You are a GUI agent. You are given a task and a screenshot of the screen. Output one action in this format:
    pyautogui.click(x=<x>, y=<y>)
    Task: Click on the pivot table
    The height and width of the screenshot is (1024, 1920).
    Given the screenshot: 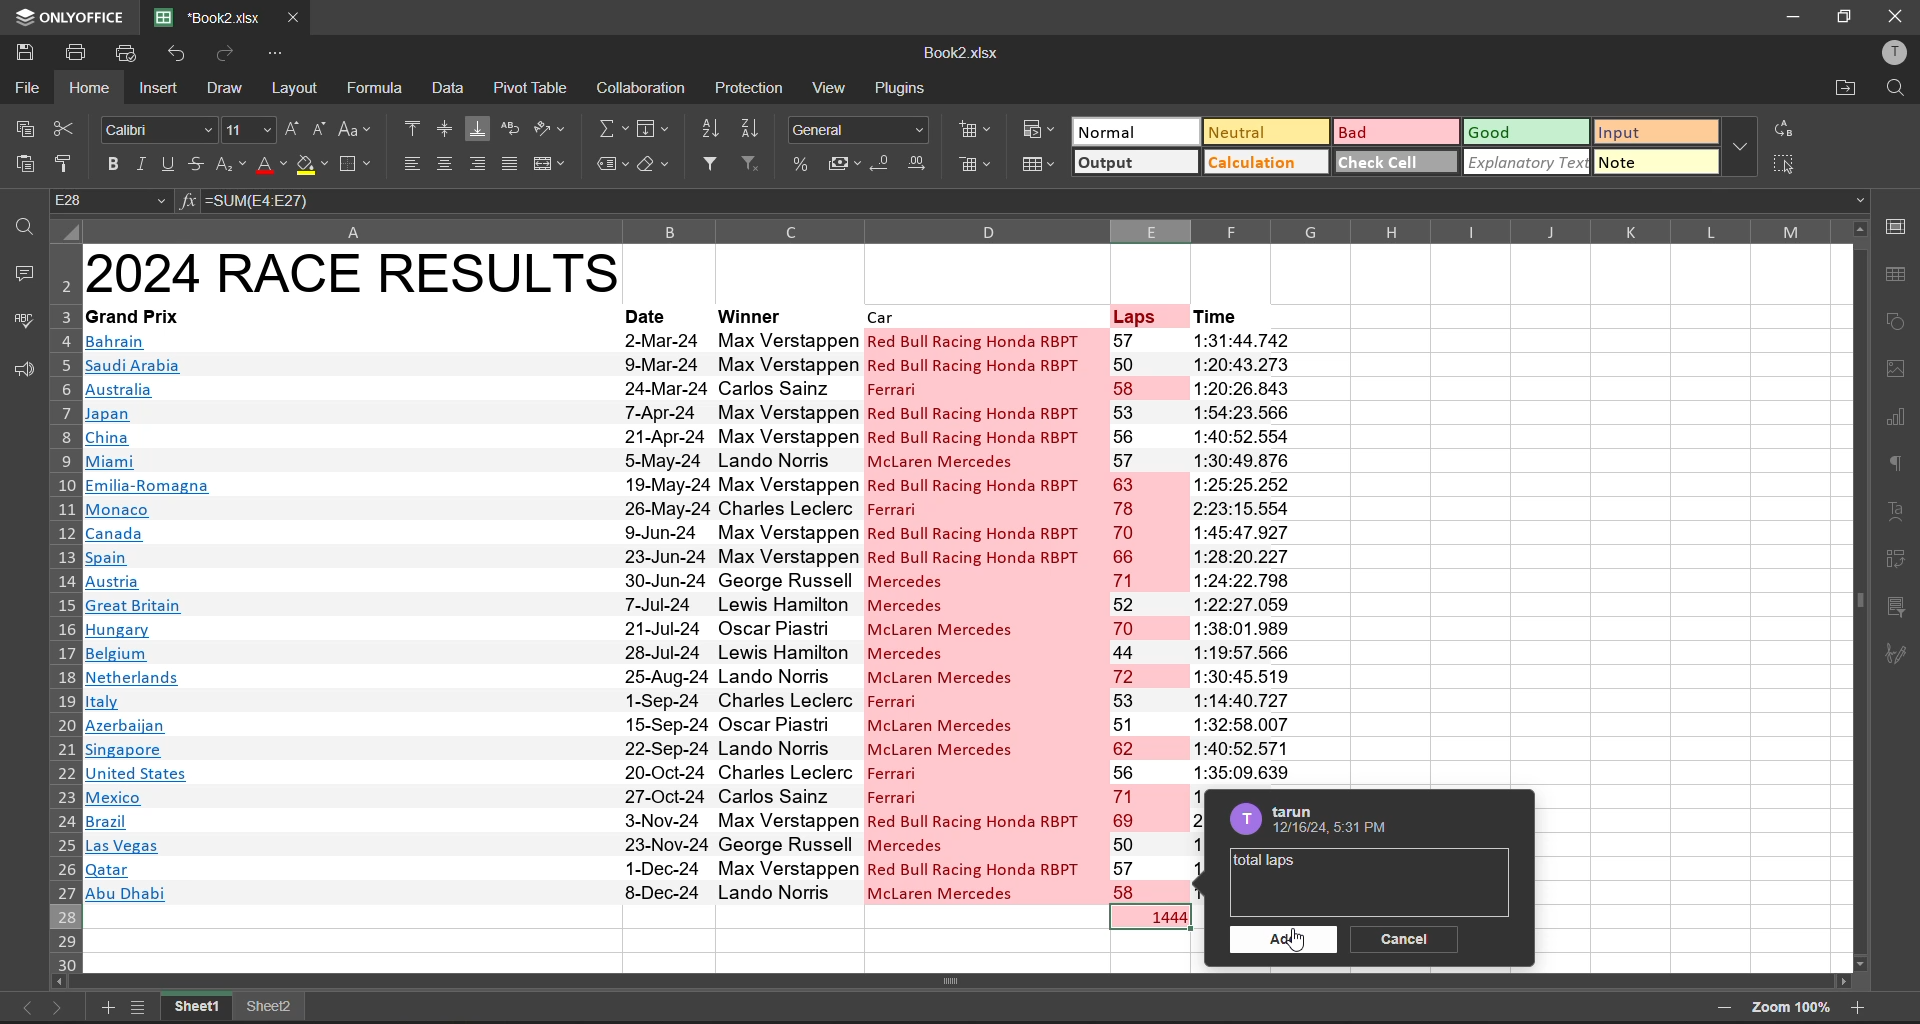 What is the action you would take?
    pyautogui.click(x=1896, y=560)
    